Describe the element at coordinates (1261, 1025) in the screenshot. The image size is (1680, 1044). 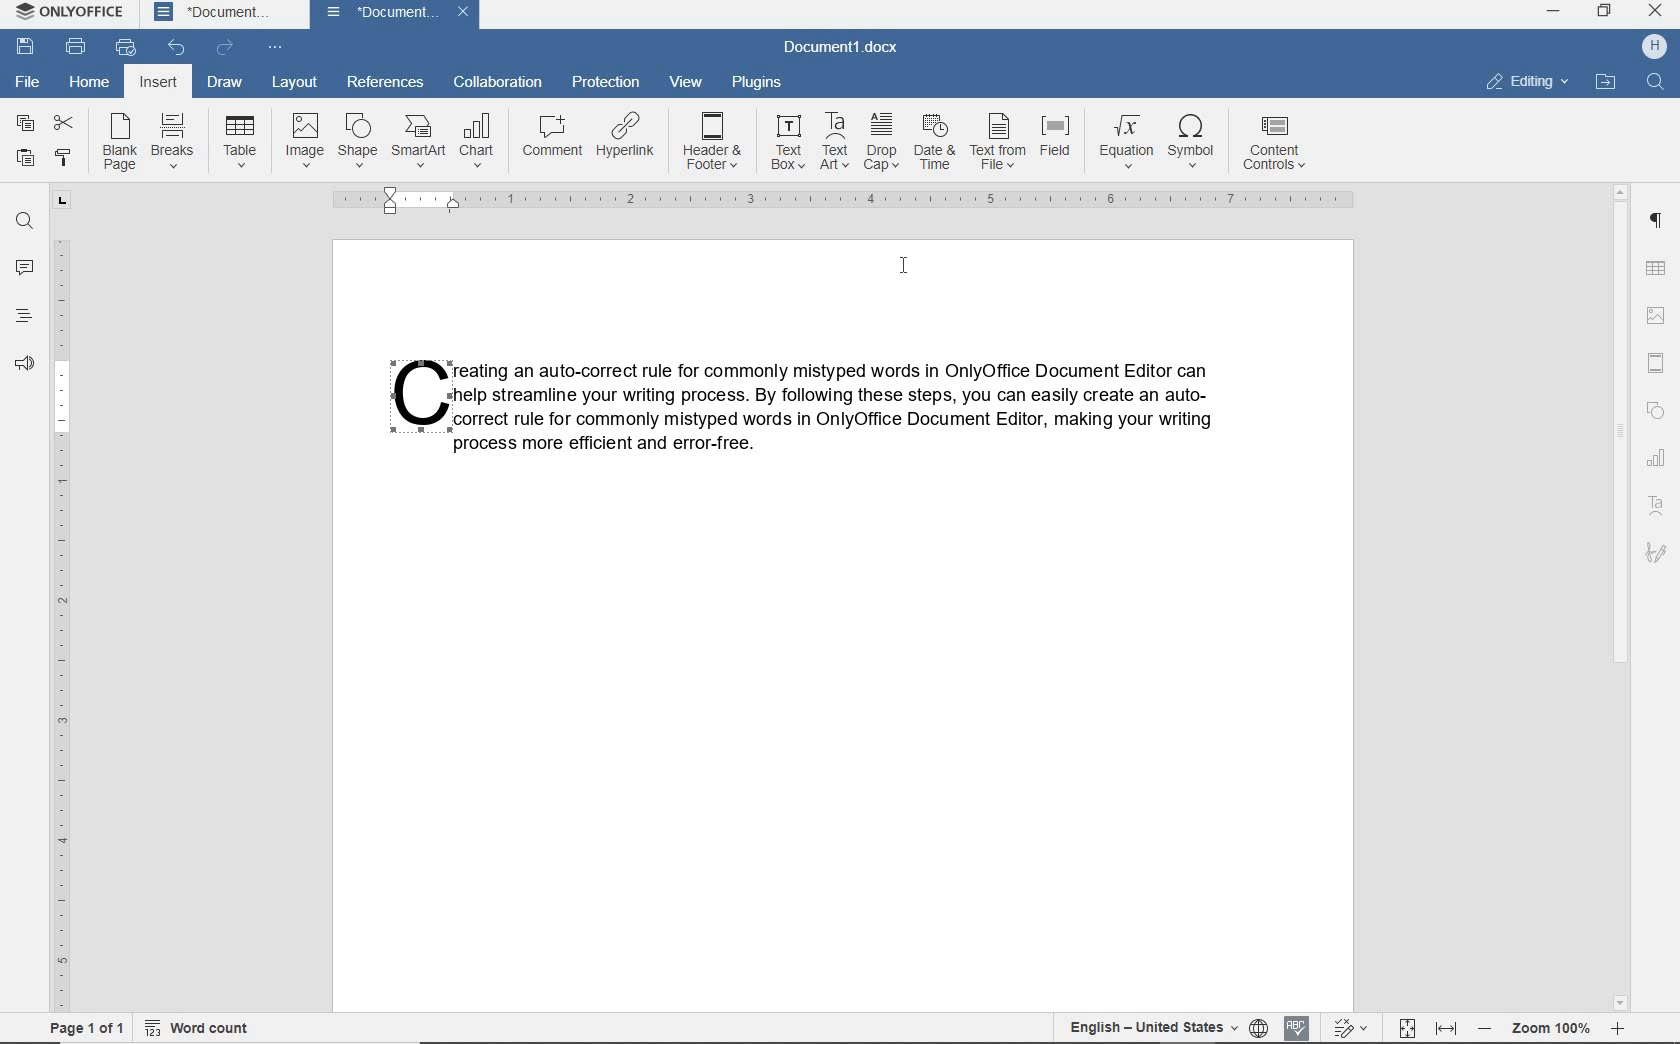
I see `Set document language` at that location.